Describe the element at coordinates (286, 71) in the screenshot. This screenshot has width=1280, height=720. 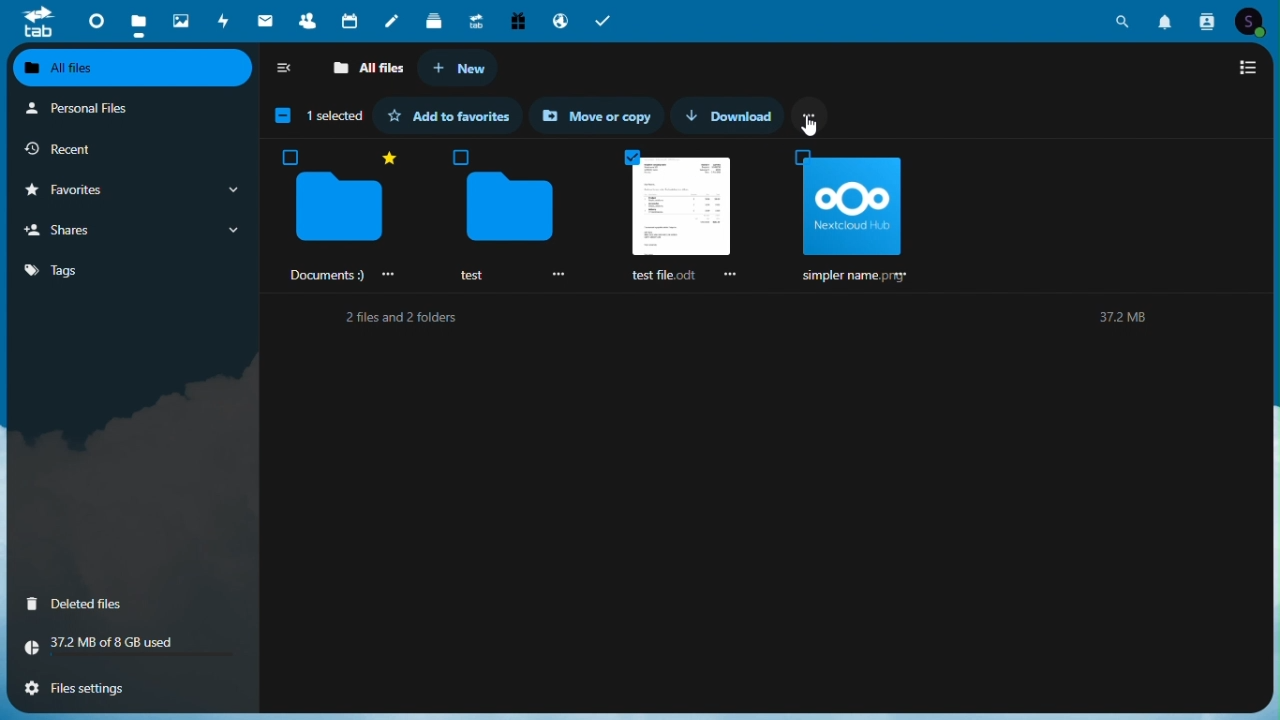
I see `Collap side bar` at that location.